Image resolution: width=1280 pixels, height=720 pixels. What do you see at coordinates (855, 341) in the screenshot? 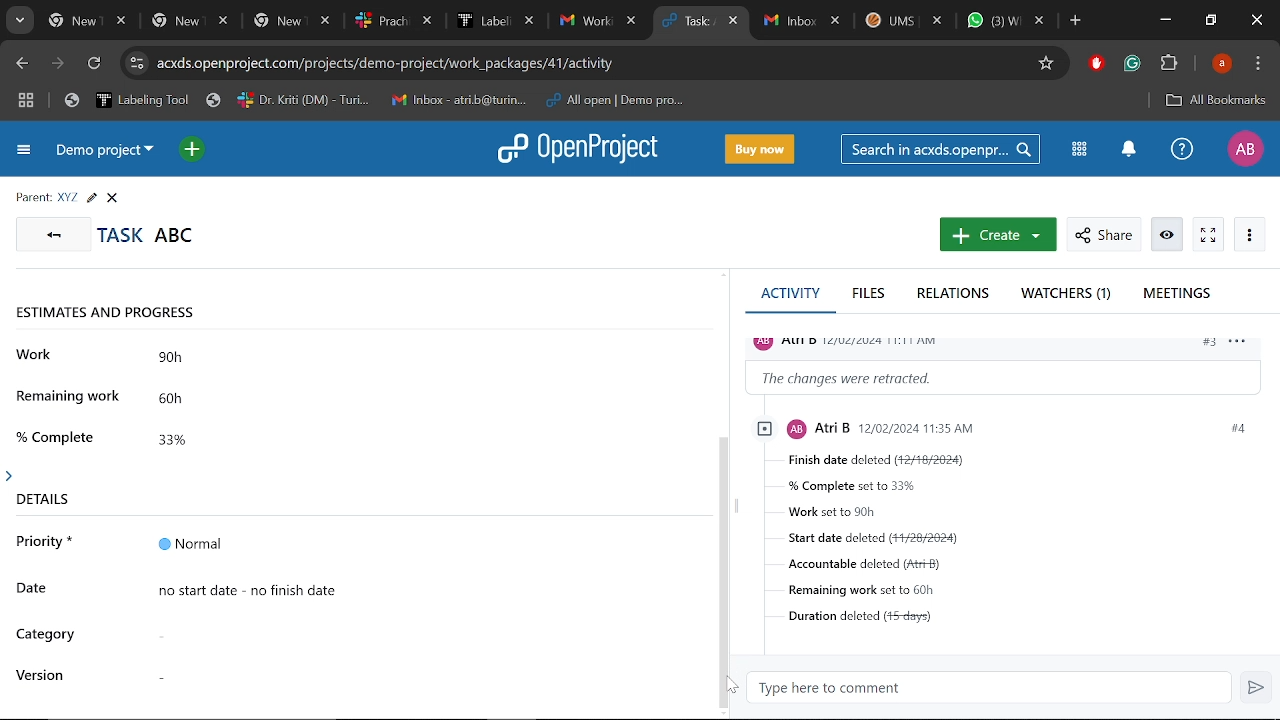
I see `profile` at bounding box center [855, 341].